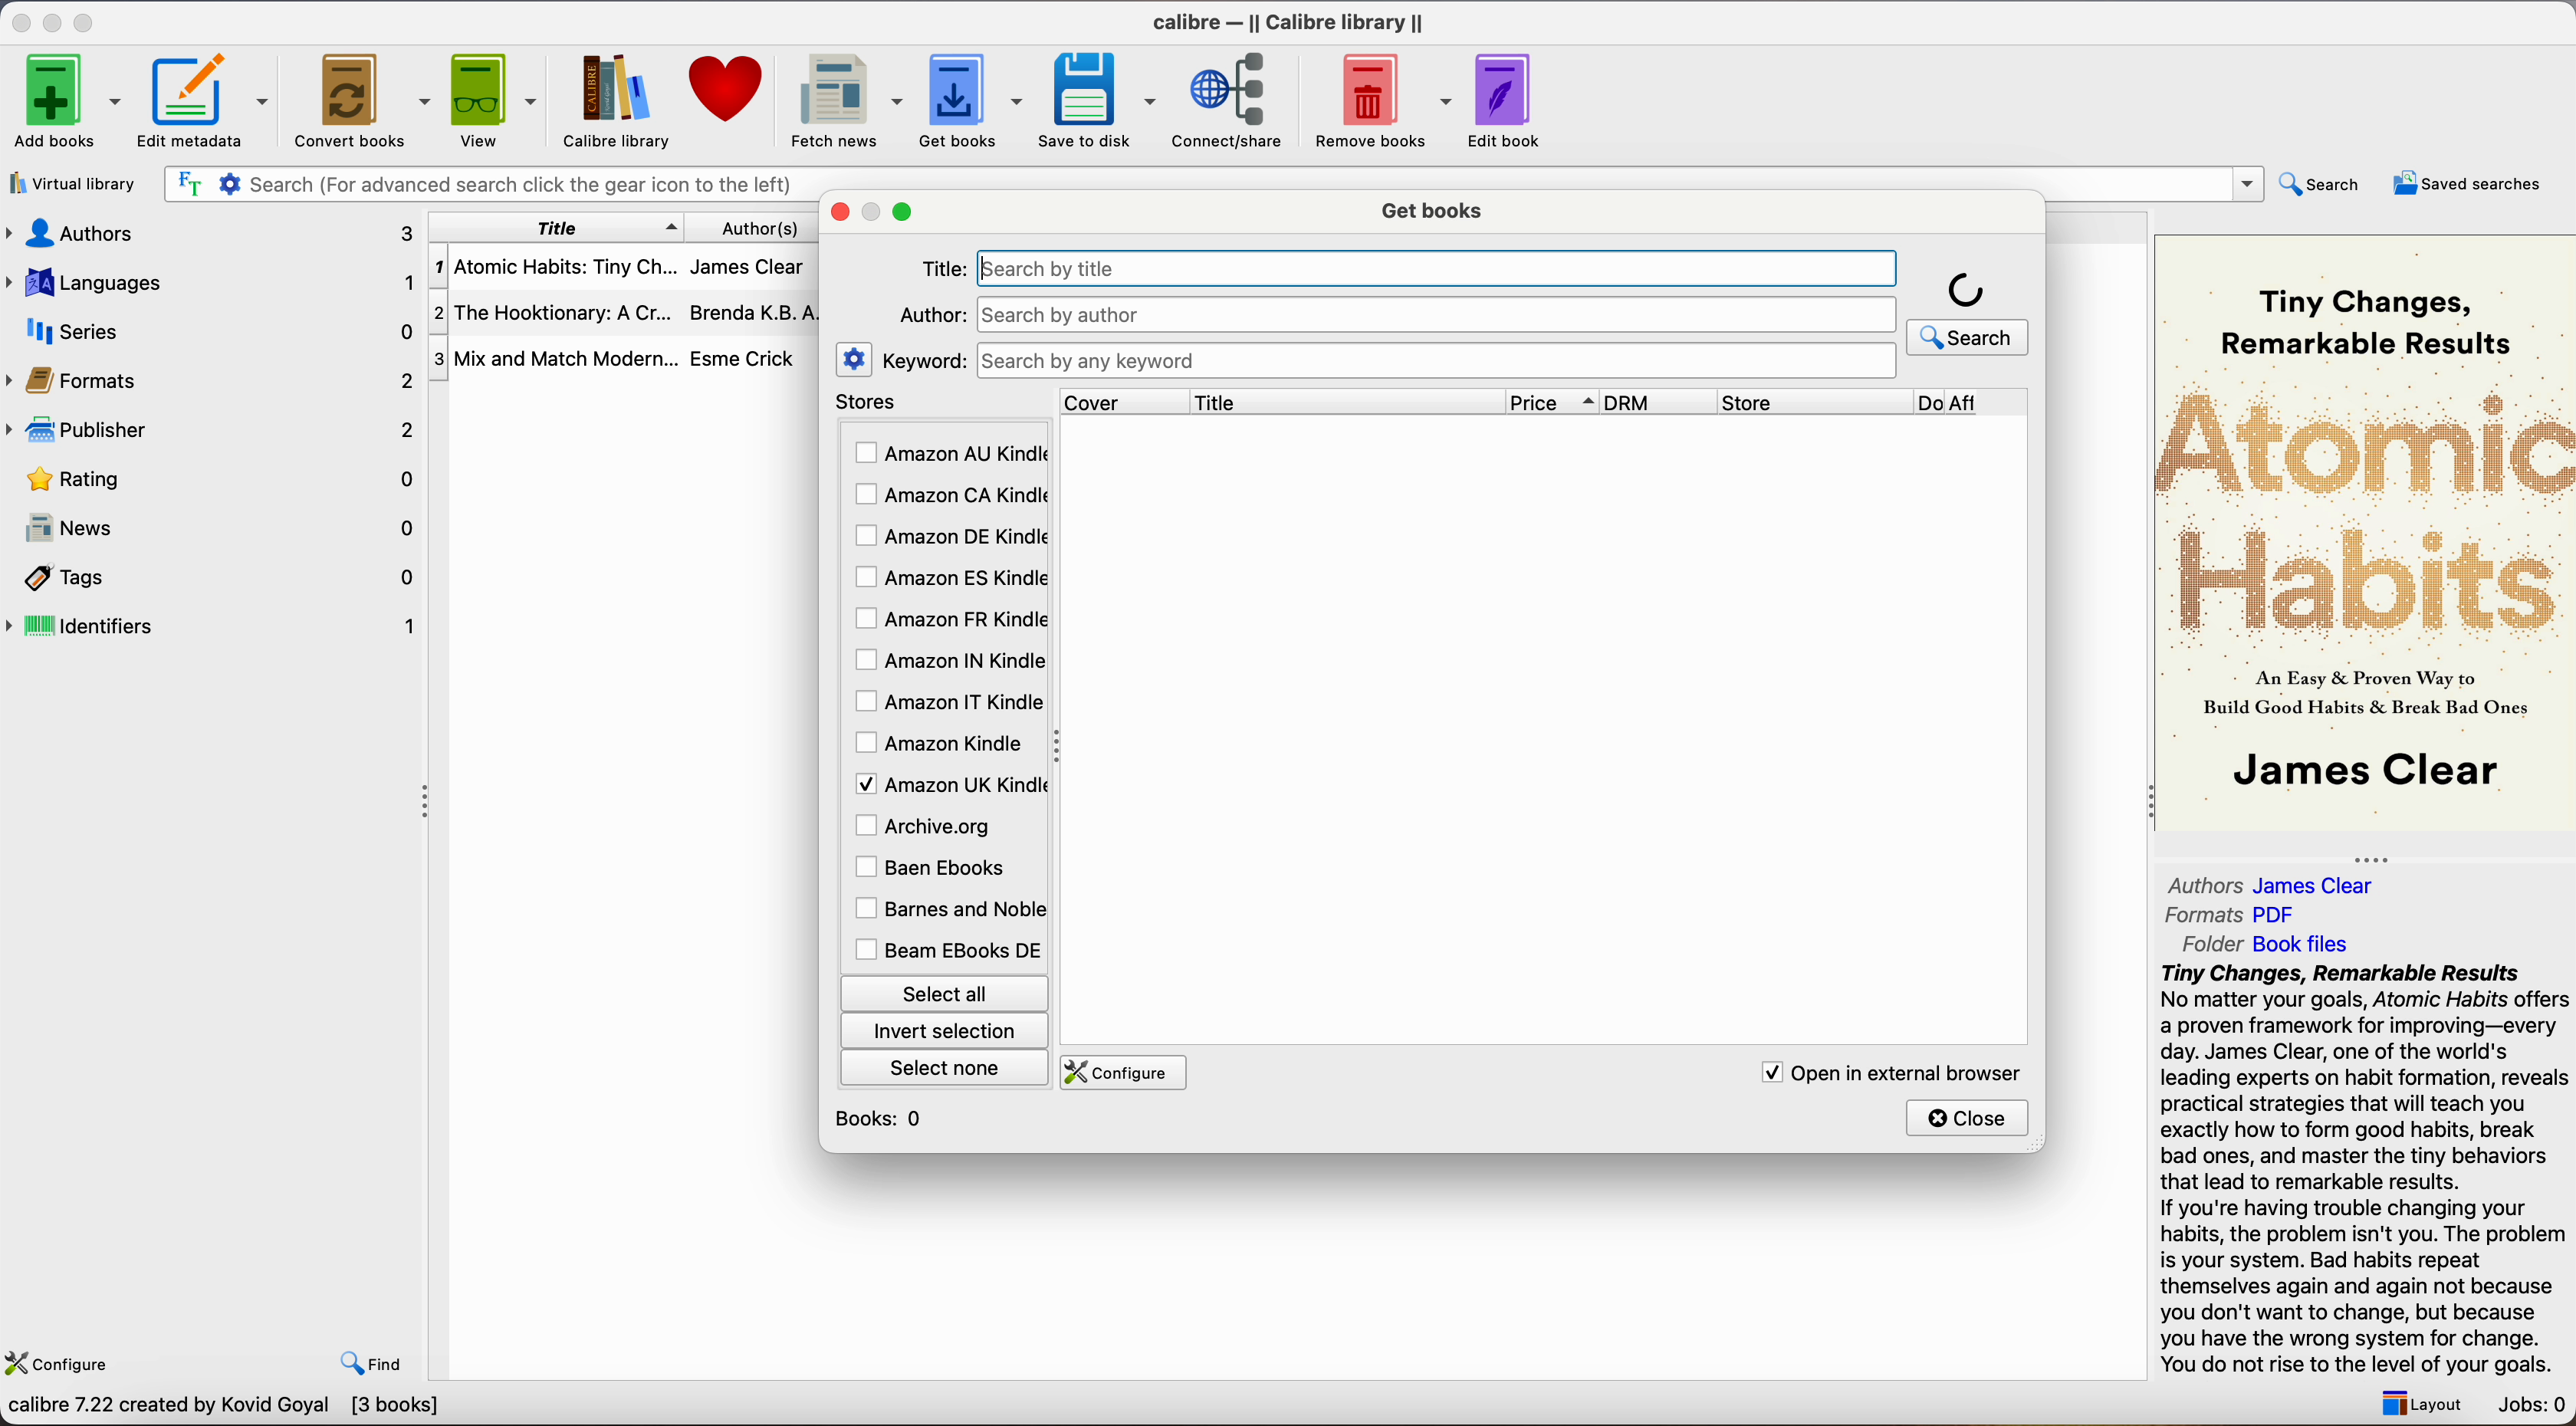  Describe the element at coordinates (1885, 1072) in the screenshot. I see `open in external browser` at that location.